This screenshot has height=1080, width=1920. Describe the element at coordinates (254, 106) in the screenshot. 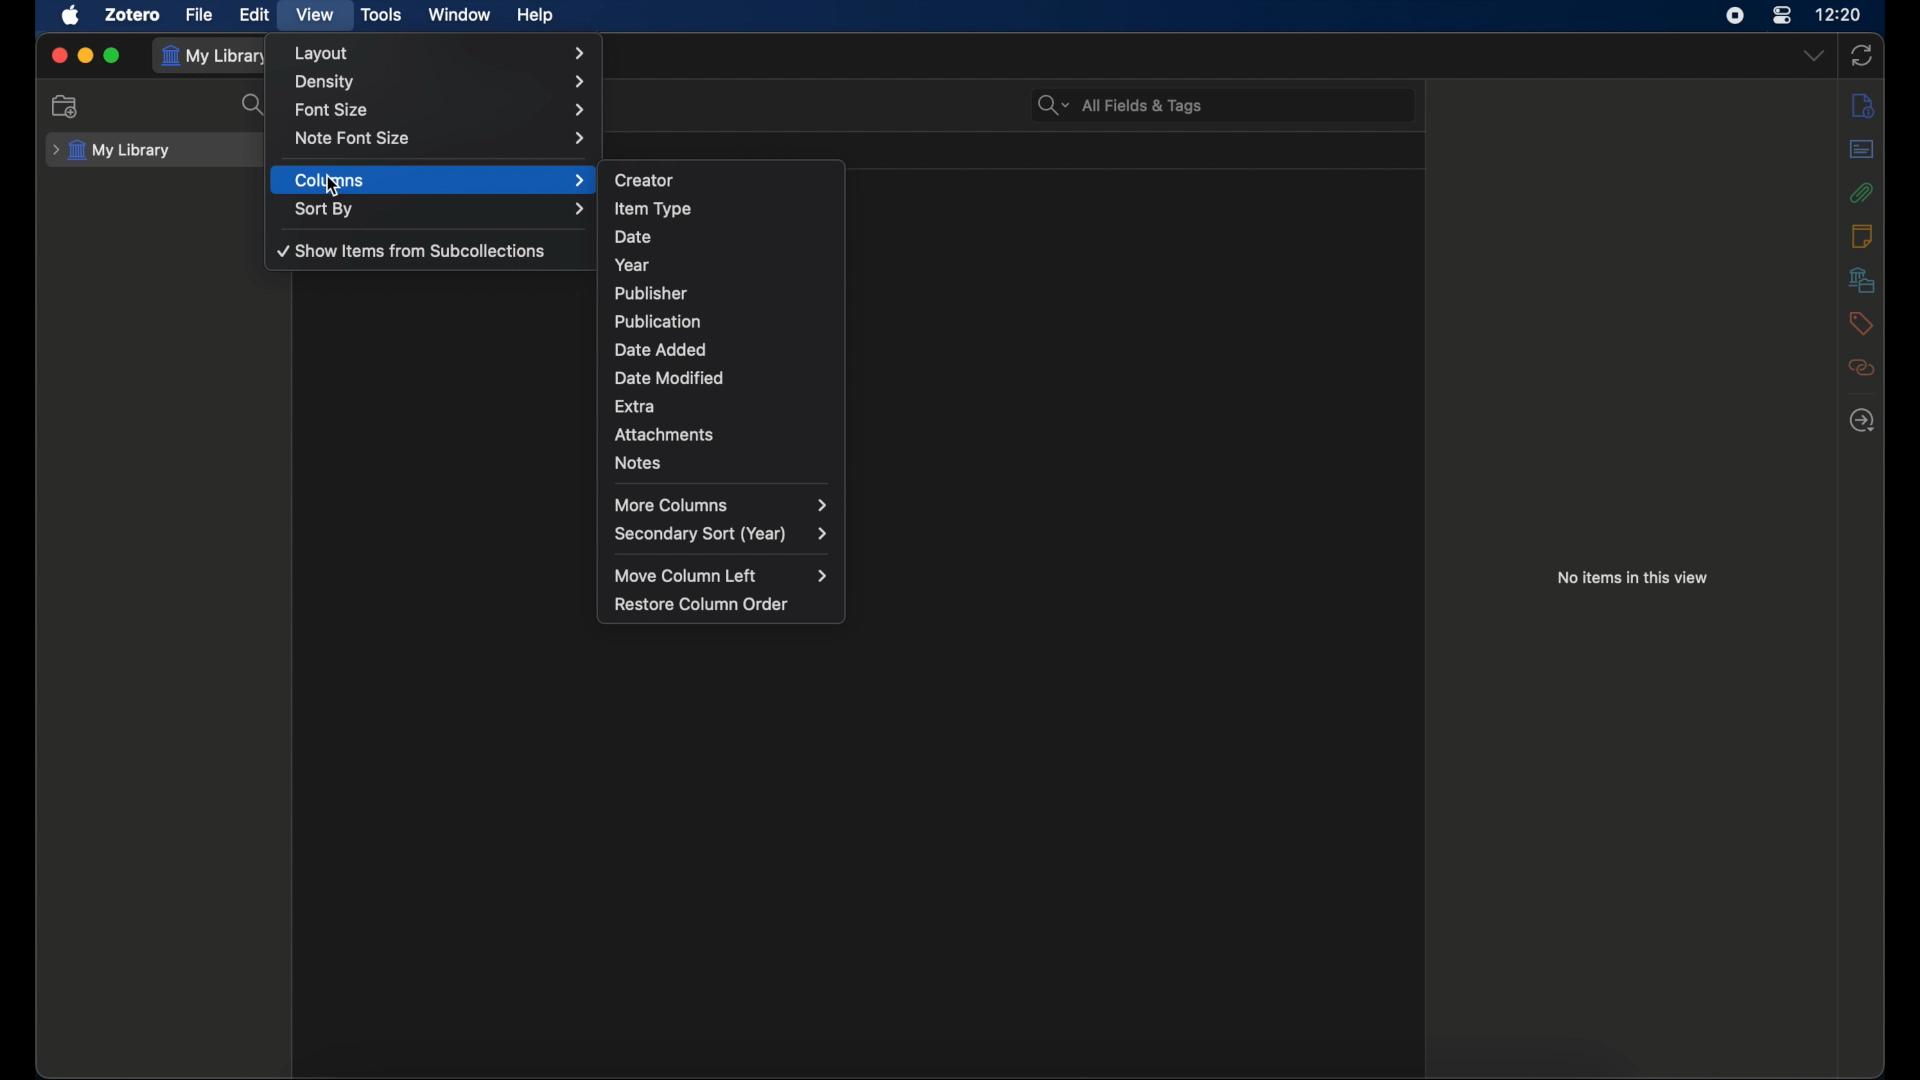

I see `search` at that location.